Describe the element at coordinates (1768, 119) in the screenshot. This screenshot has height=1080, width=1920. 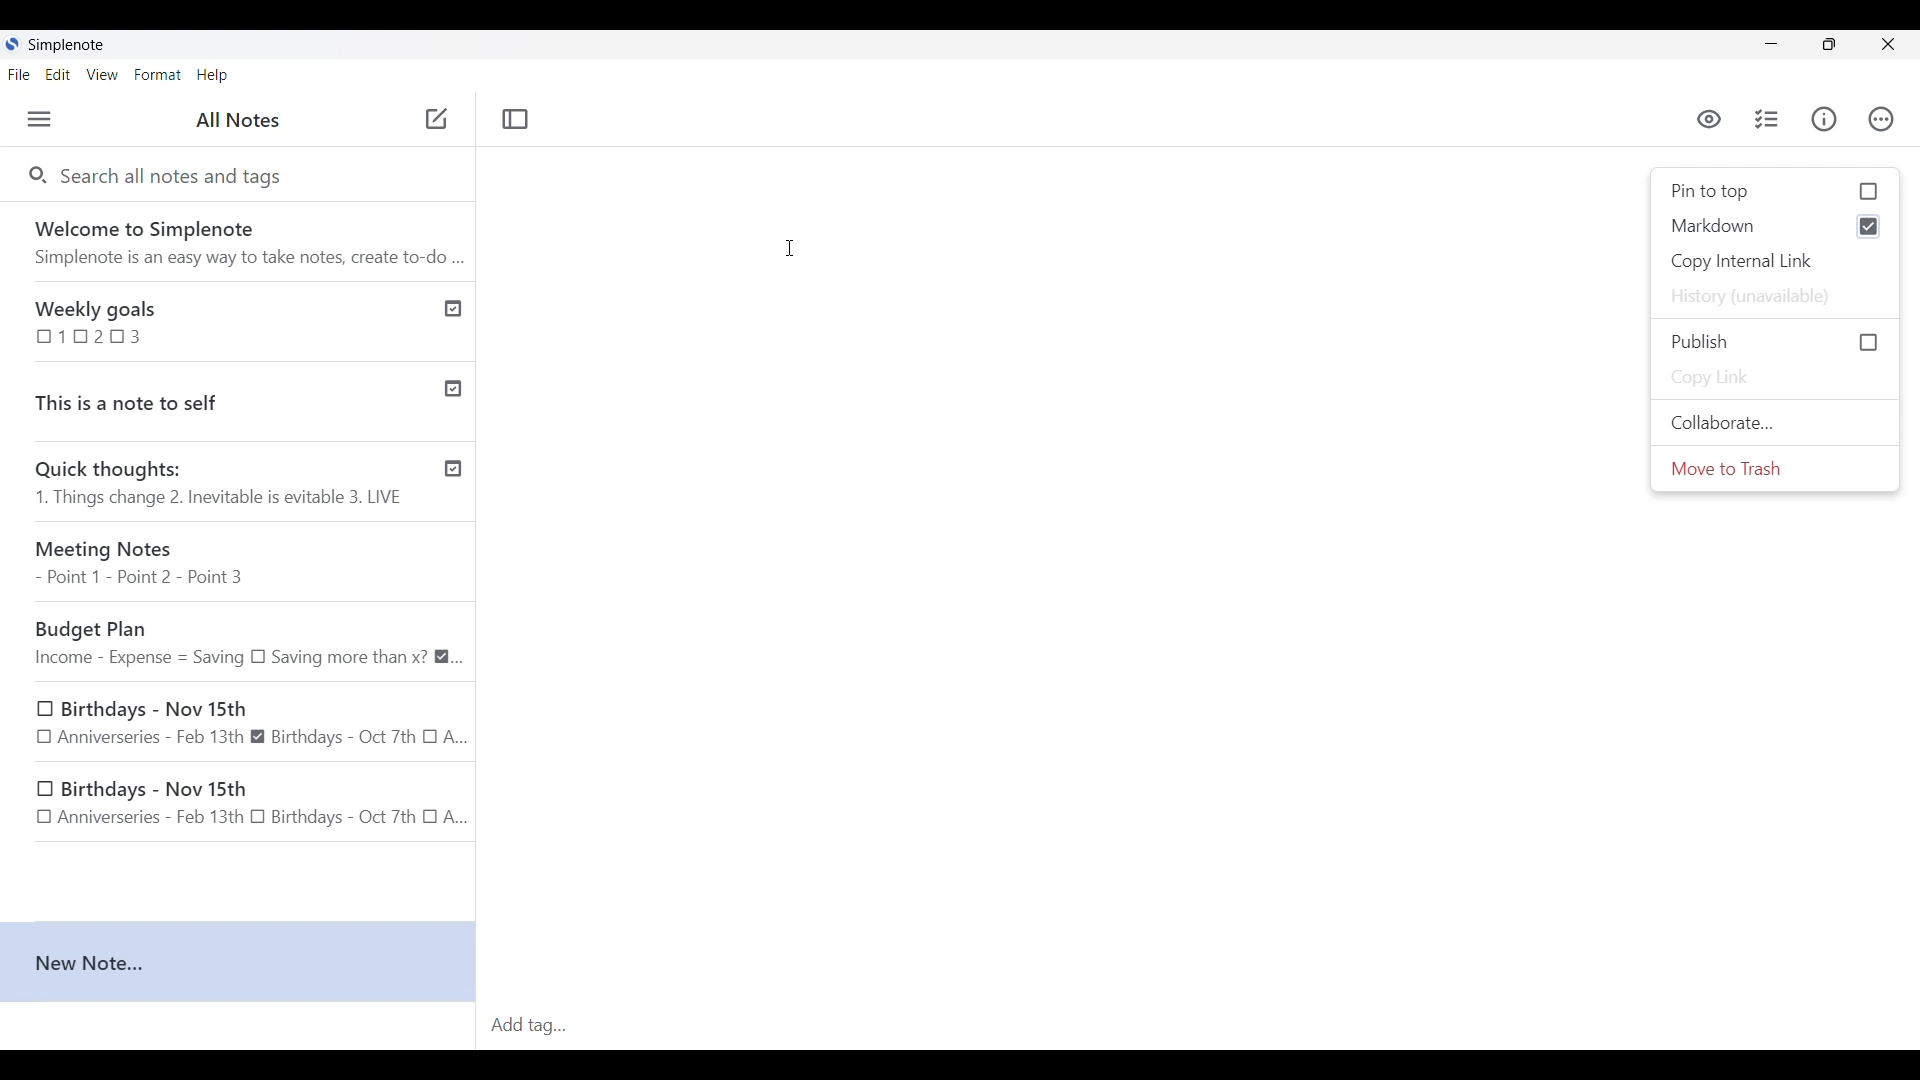
I see `Insert checklist` at that location.